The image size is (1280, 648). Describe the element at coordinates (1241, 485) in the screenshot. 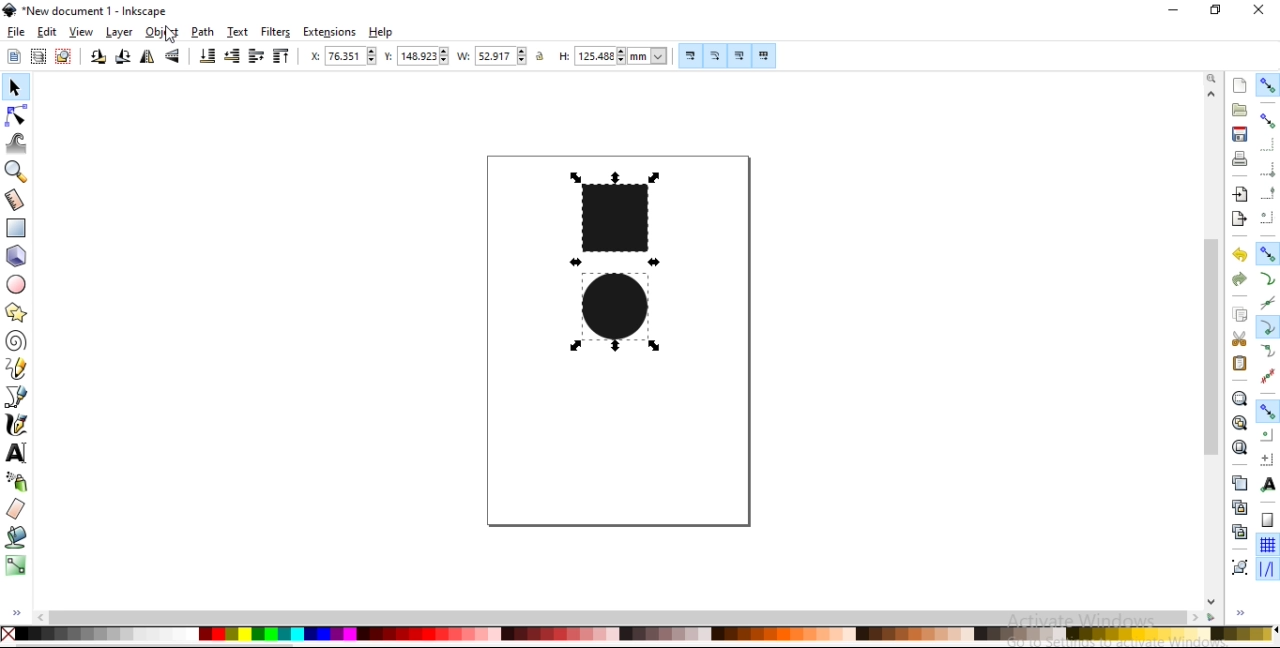

I see `duplicate selected objects` at that location.